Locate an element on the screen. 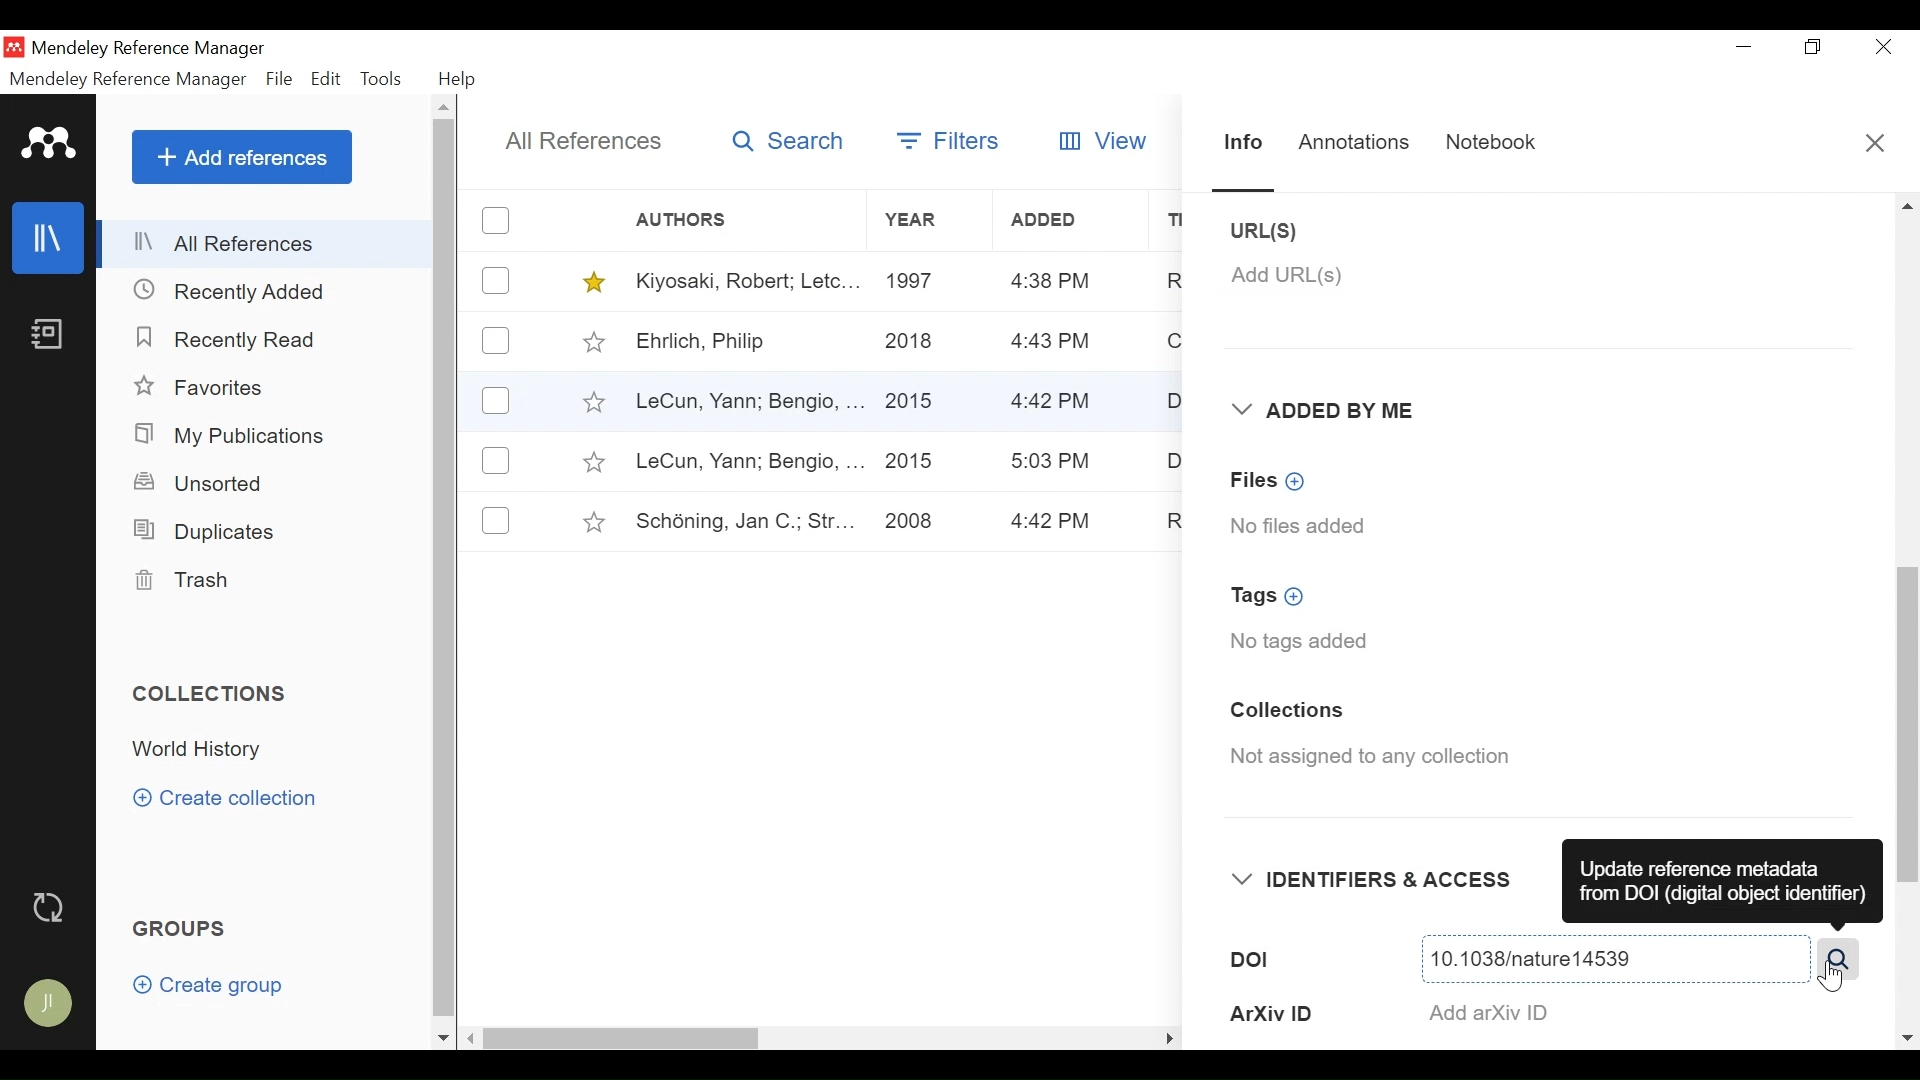 Image resolution: width=1920 pixels, height=1080 pixels. Up is located at coordinates (1907, 206).